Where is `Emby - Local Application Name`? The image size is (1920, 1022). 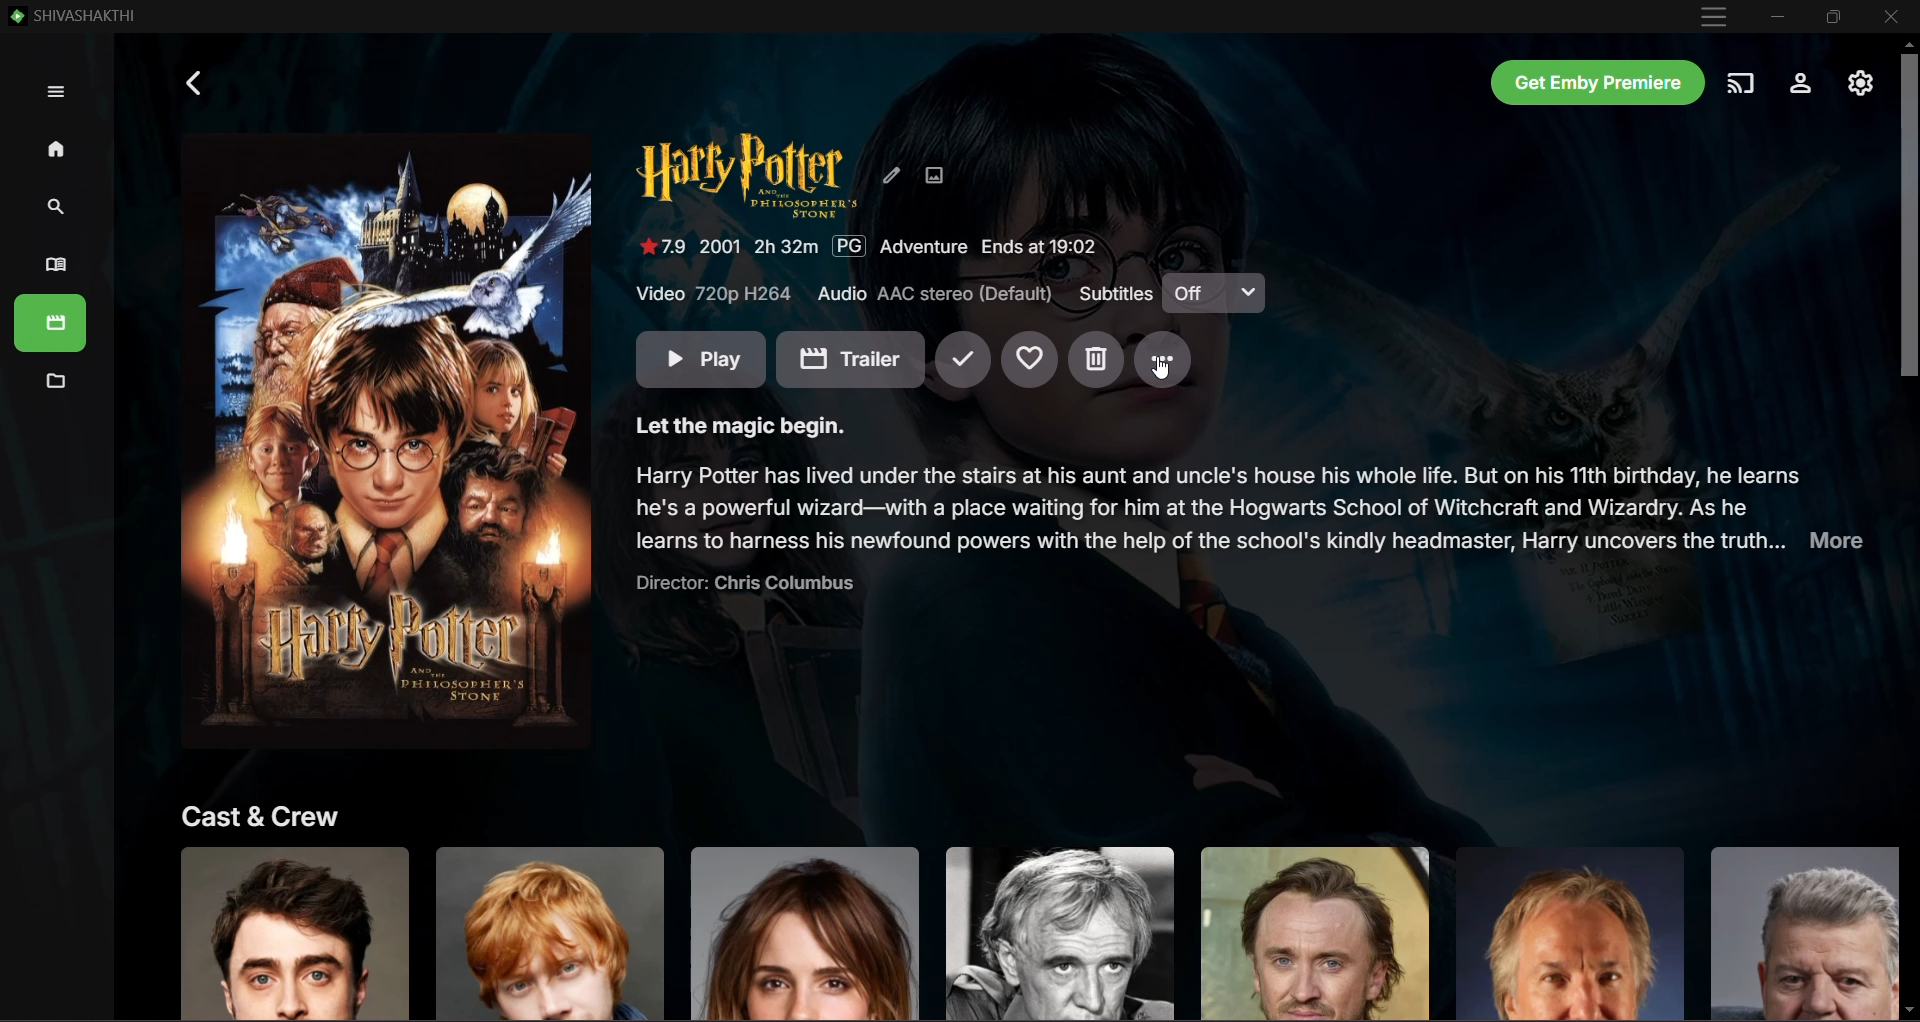 Emby - Local Application Name is located at coordinates (77, 15).